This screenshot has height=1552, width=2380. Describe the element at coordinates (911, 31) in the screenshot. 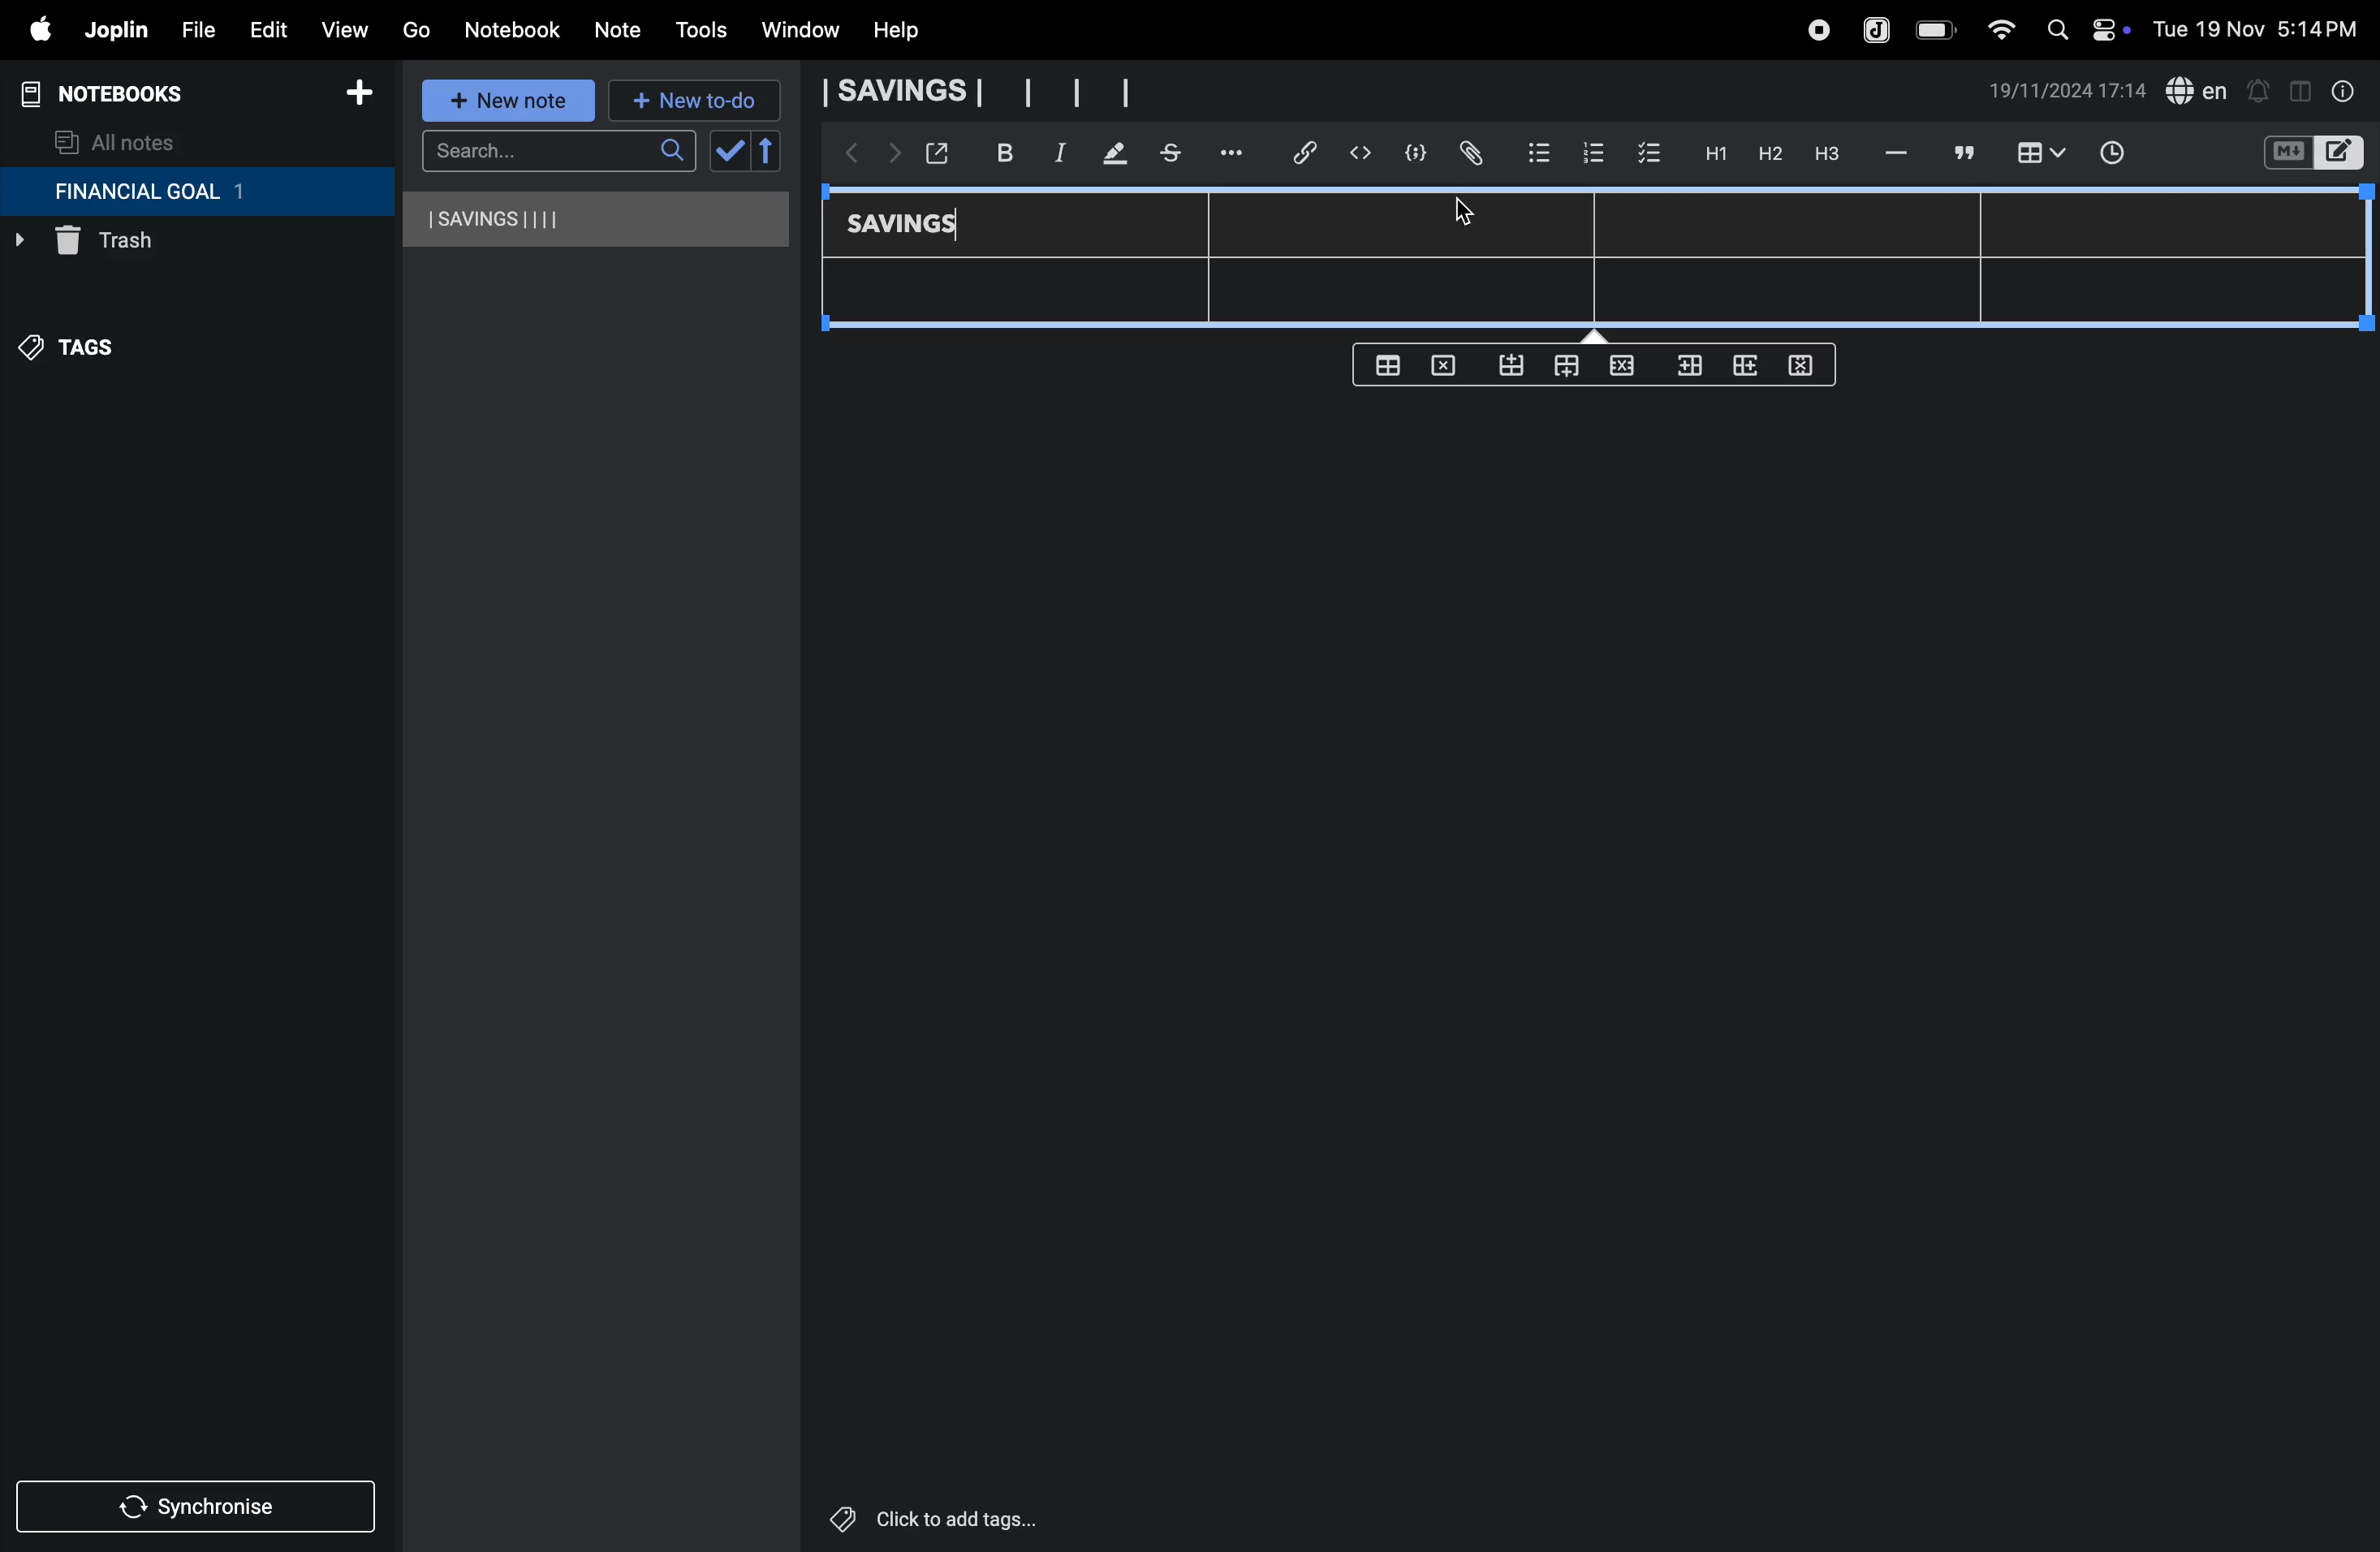

I see `help` at that location.